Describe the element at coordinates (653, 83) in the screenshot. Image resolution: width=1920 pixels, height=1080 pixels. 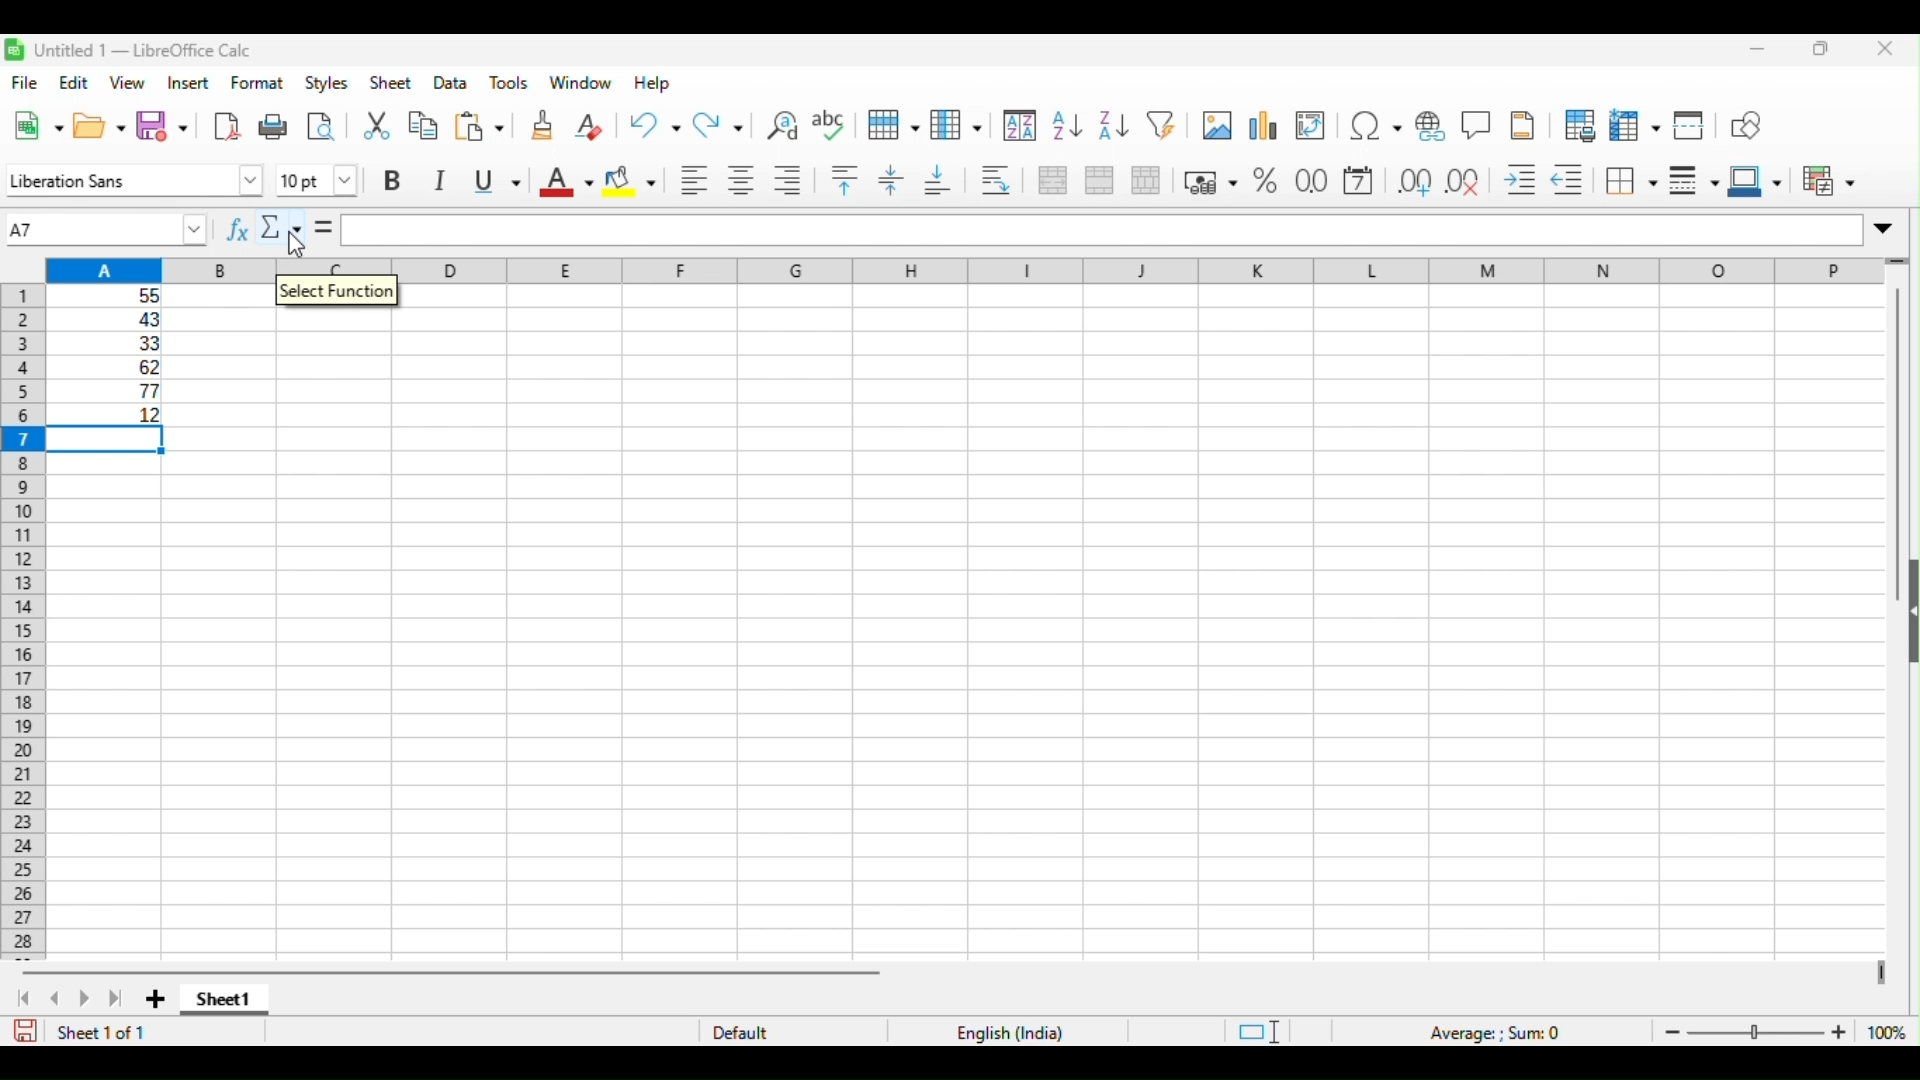
I see `help` at that location.